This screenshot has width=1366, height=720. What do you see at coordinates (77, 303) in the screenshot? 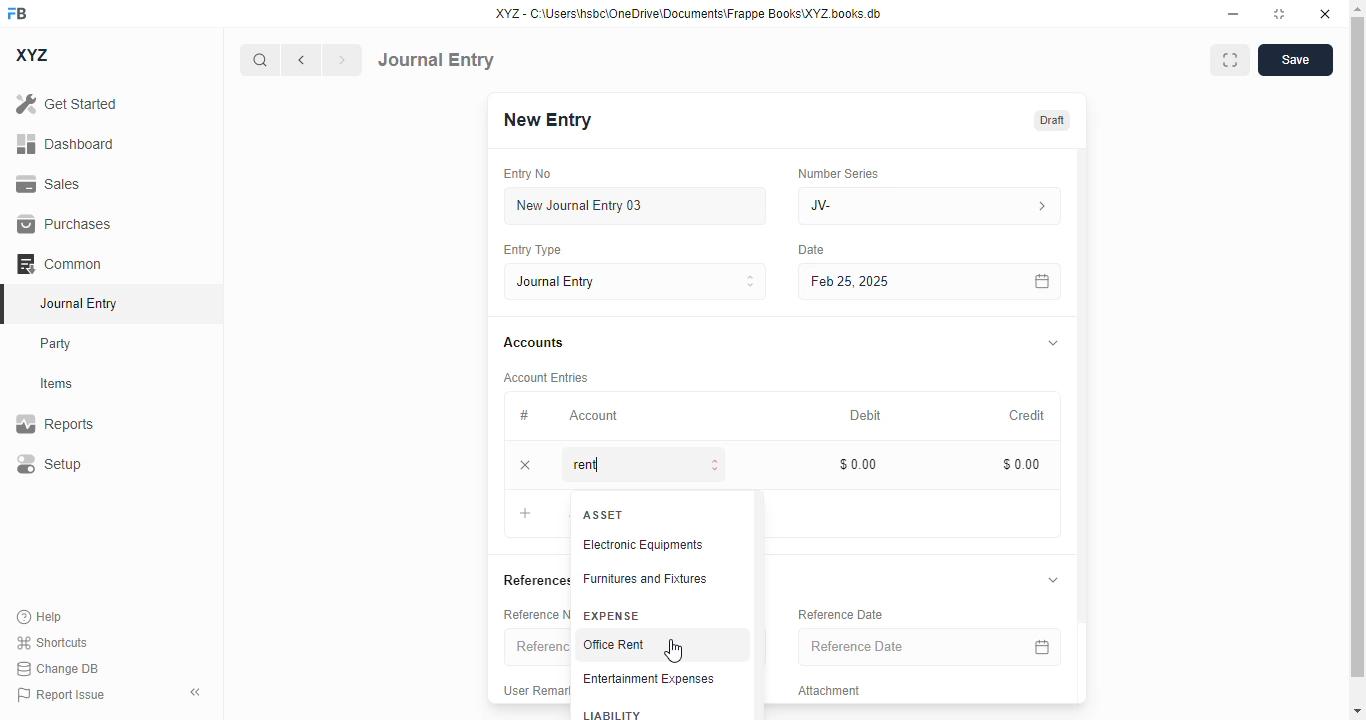
I see `journal entry` at bounding box center [77, 303].